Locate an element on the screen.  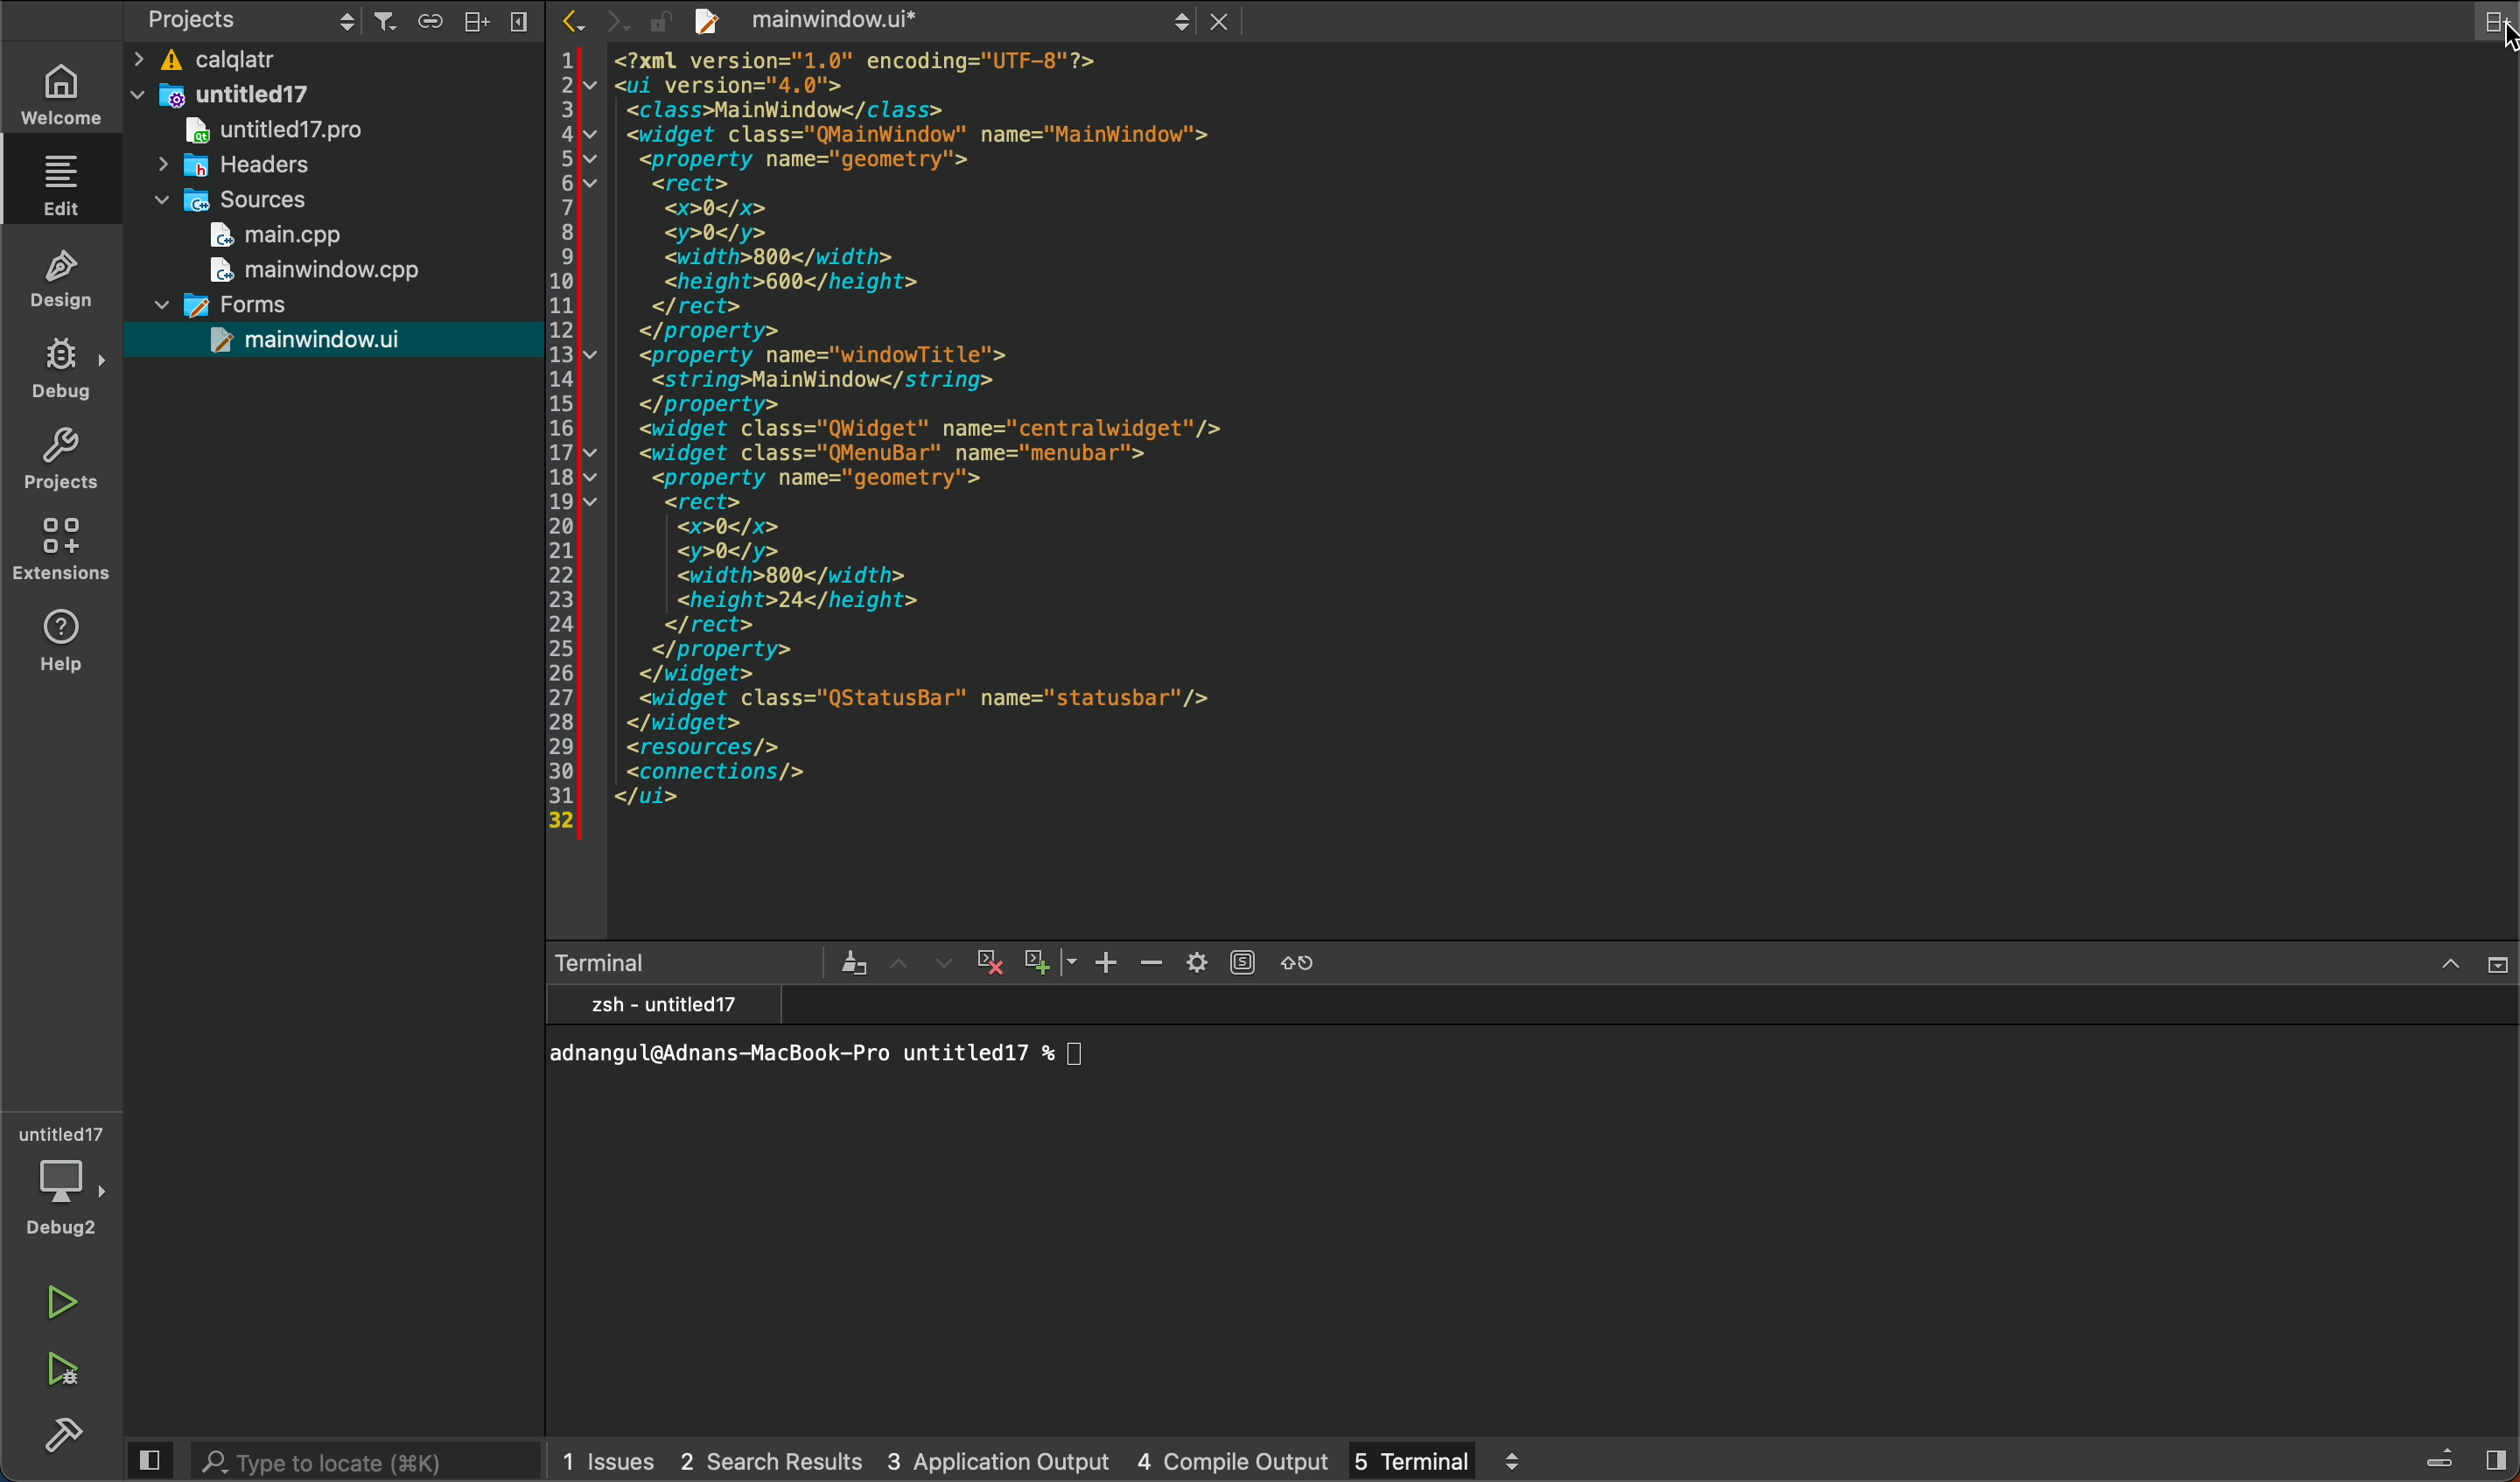
terminal is located at coordinates (687, 963).